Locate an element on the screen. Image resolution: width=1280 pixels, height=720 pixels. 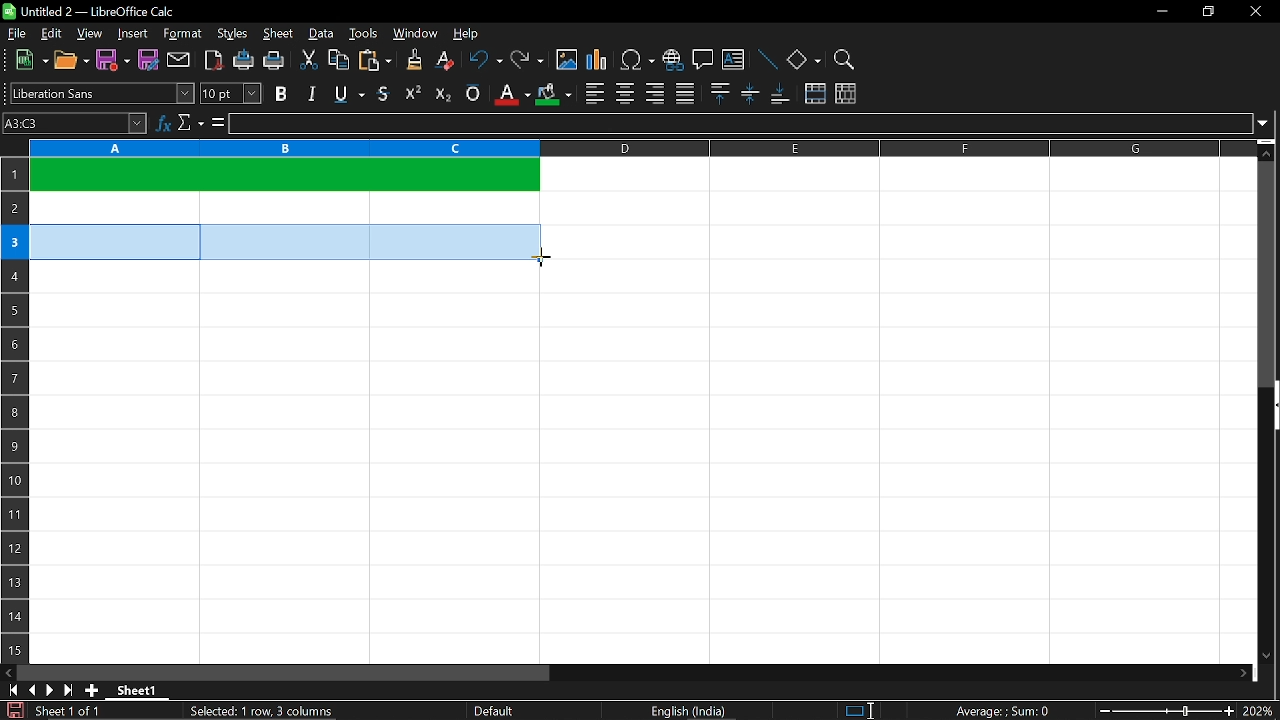
formula is located at coordinates (216, 123).